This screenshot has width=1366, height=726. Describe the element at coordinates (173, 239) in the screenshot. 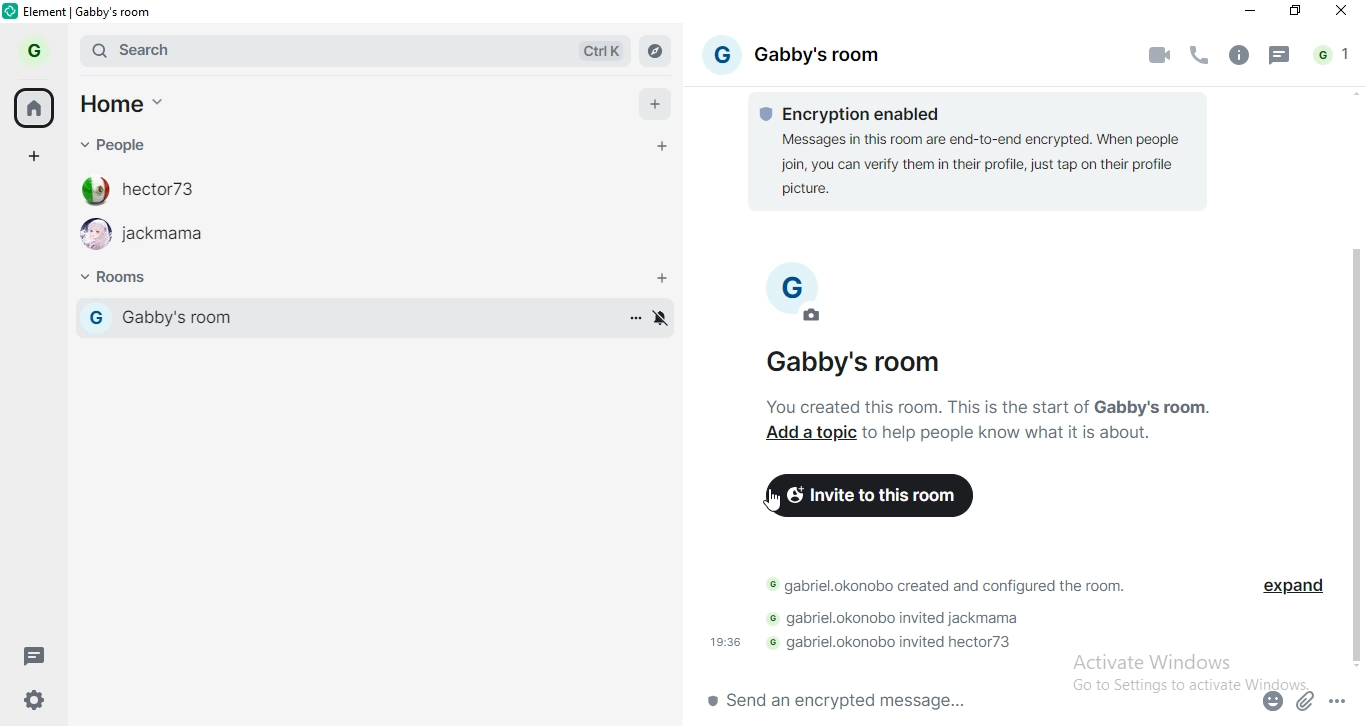

I see `jackmama` at that location.